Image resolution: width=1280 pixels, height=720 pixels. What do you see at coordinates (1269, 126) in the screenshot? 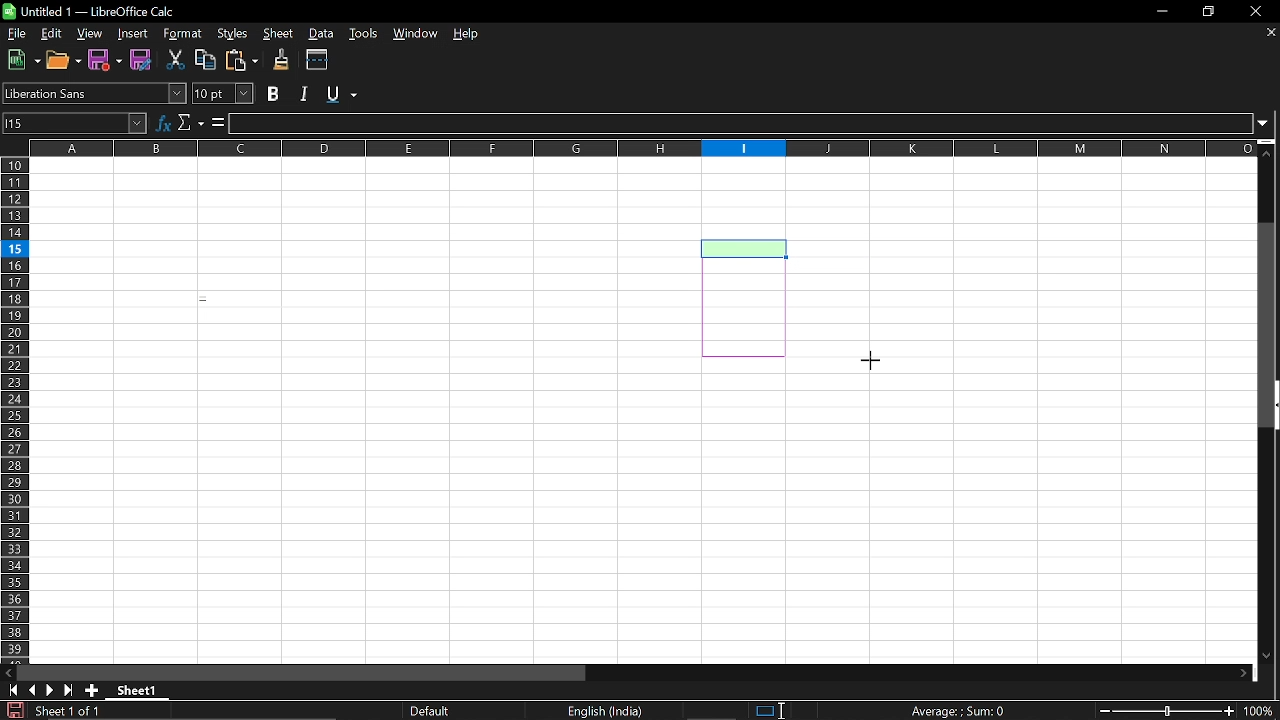
I see `Expand formula bar` at bounding box center [1269, 126].